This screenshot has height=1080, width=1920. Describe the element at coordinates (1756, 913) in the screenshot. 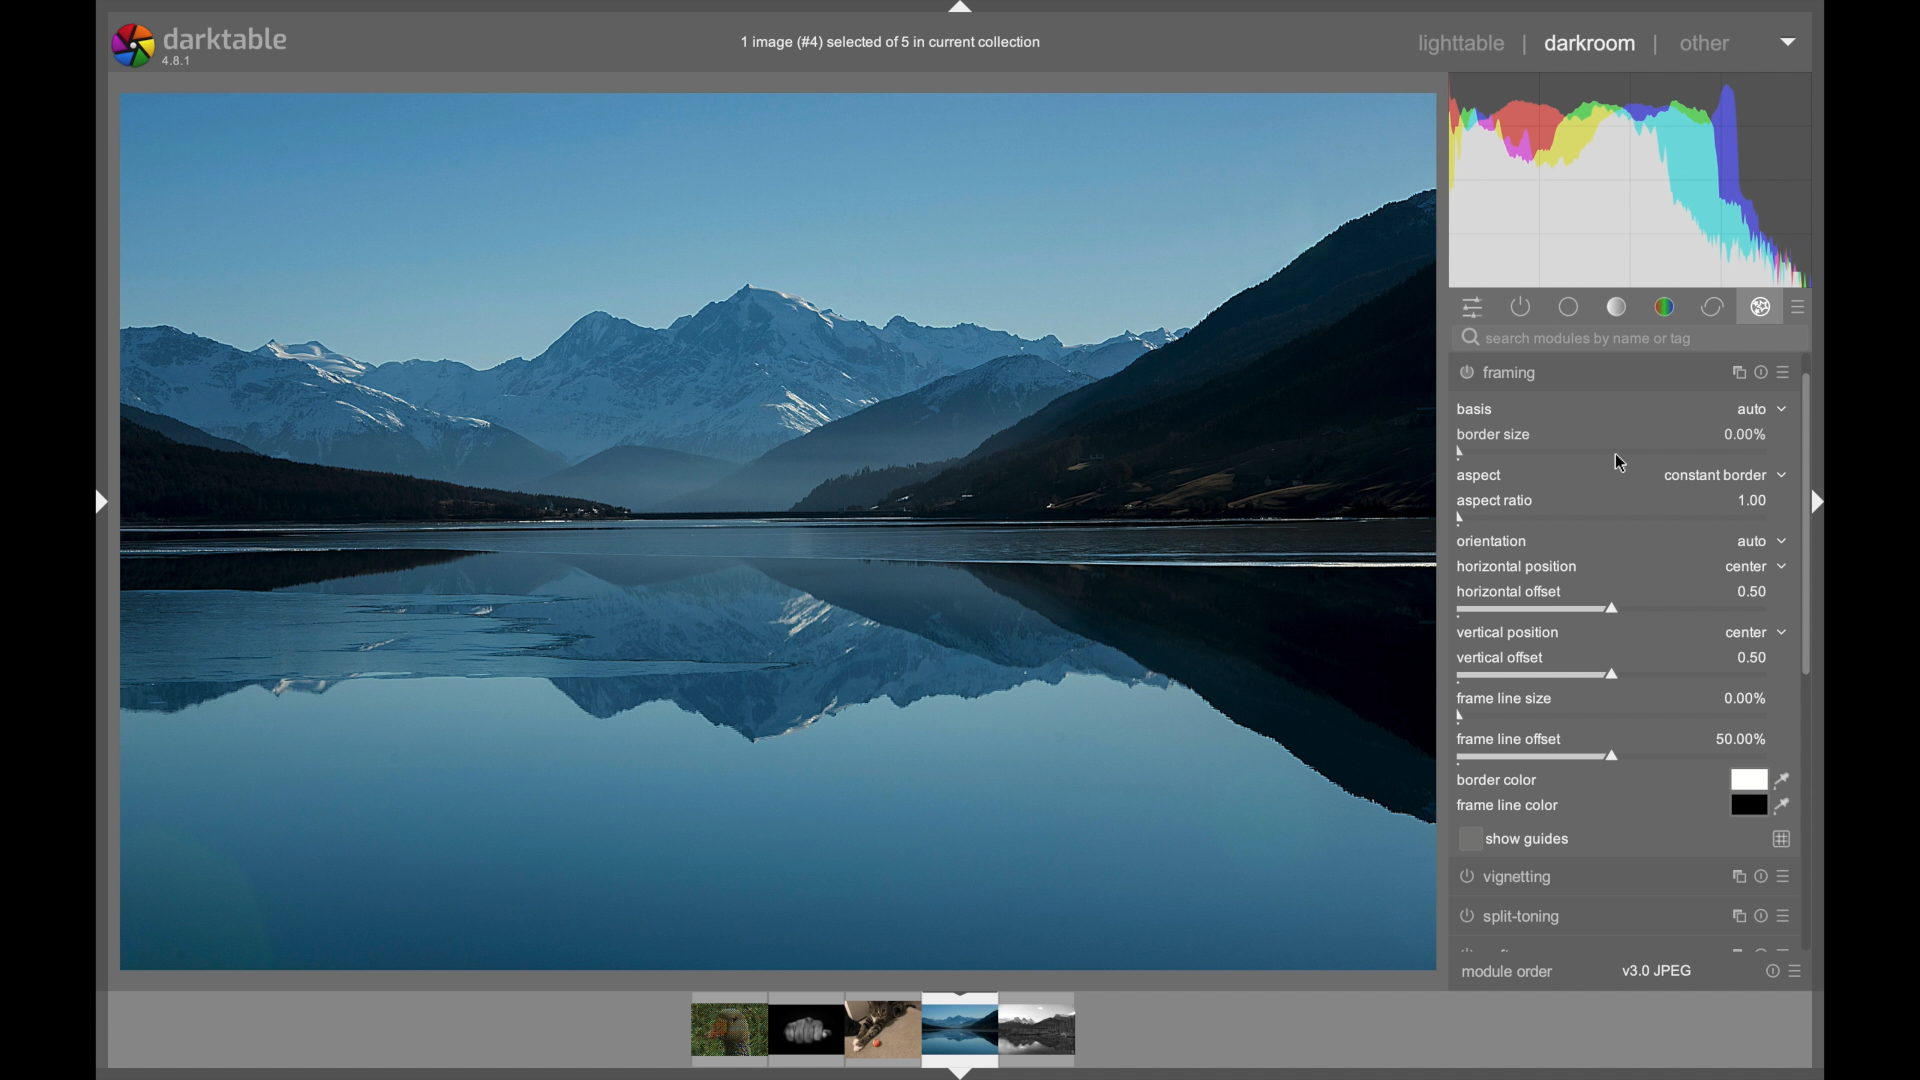

I see `more options` at that location.